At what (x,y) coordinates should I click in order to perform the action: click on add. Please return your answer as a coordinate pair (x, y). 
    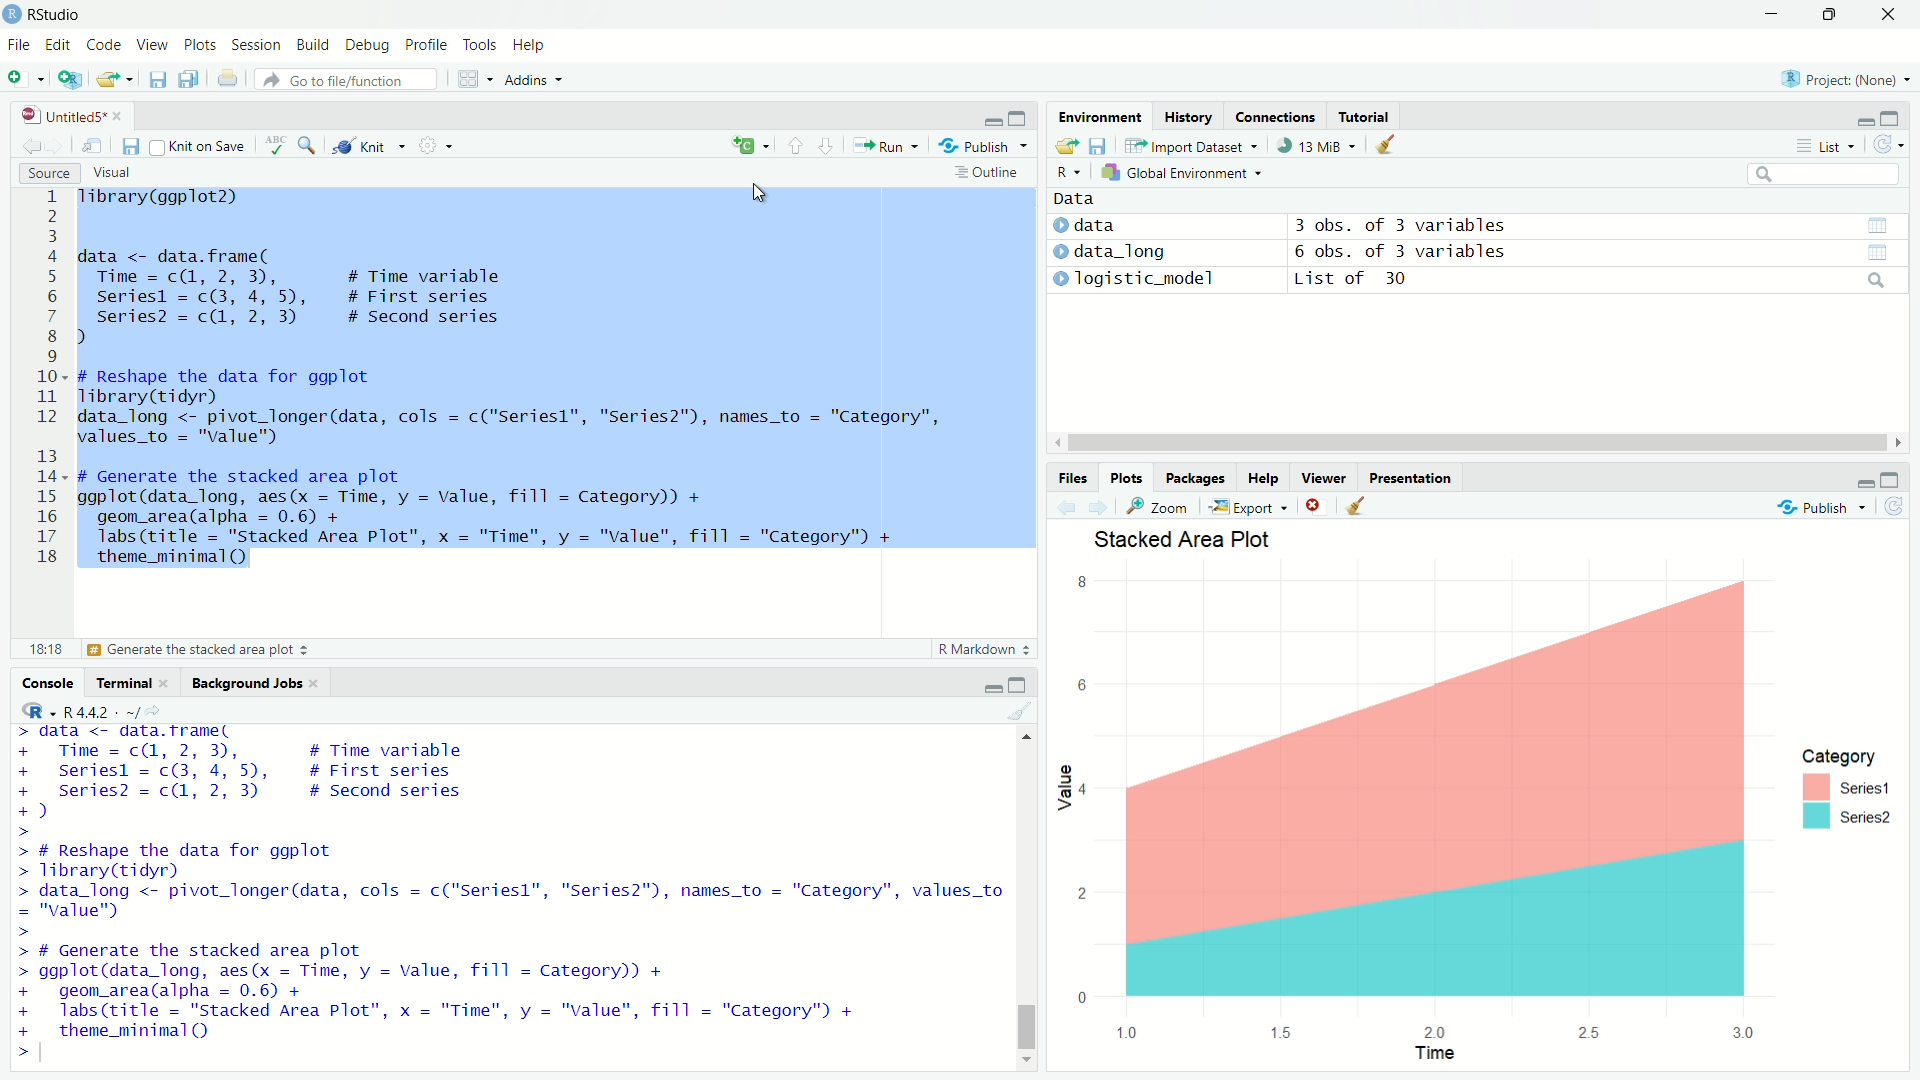
    Looking at the image, I should click on (748, 145).